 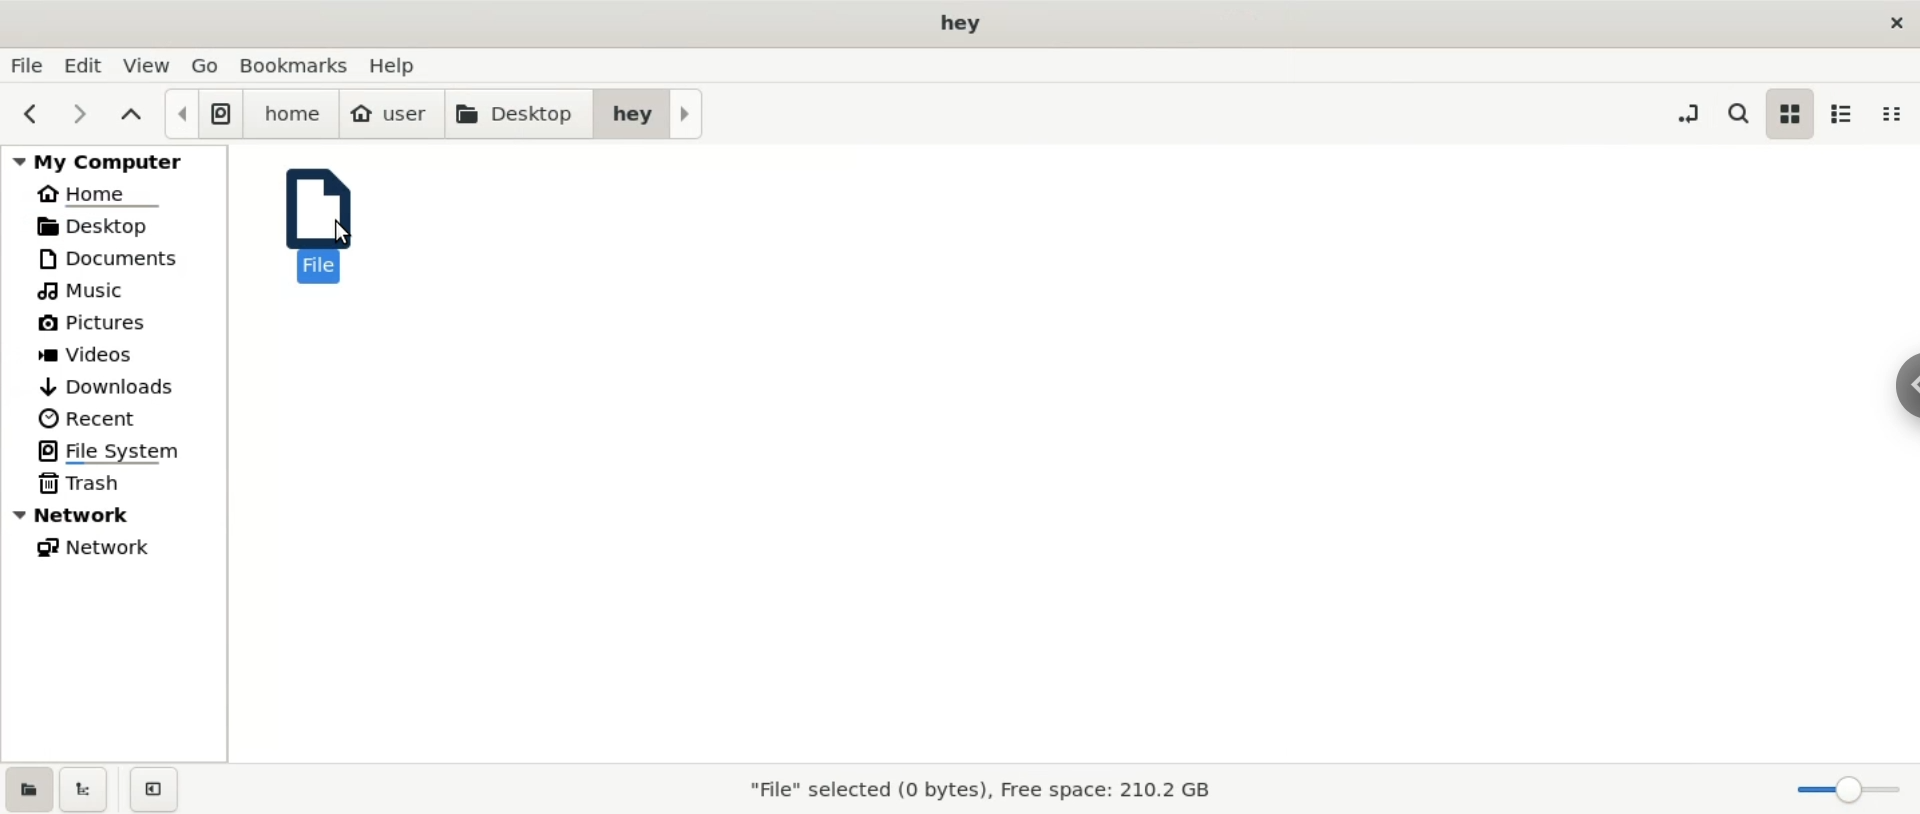 What do you see at coordinates (133, 116) in the screenshot?
I see `parent folder` at bounding box center [133, 116].